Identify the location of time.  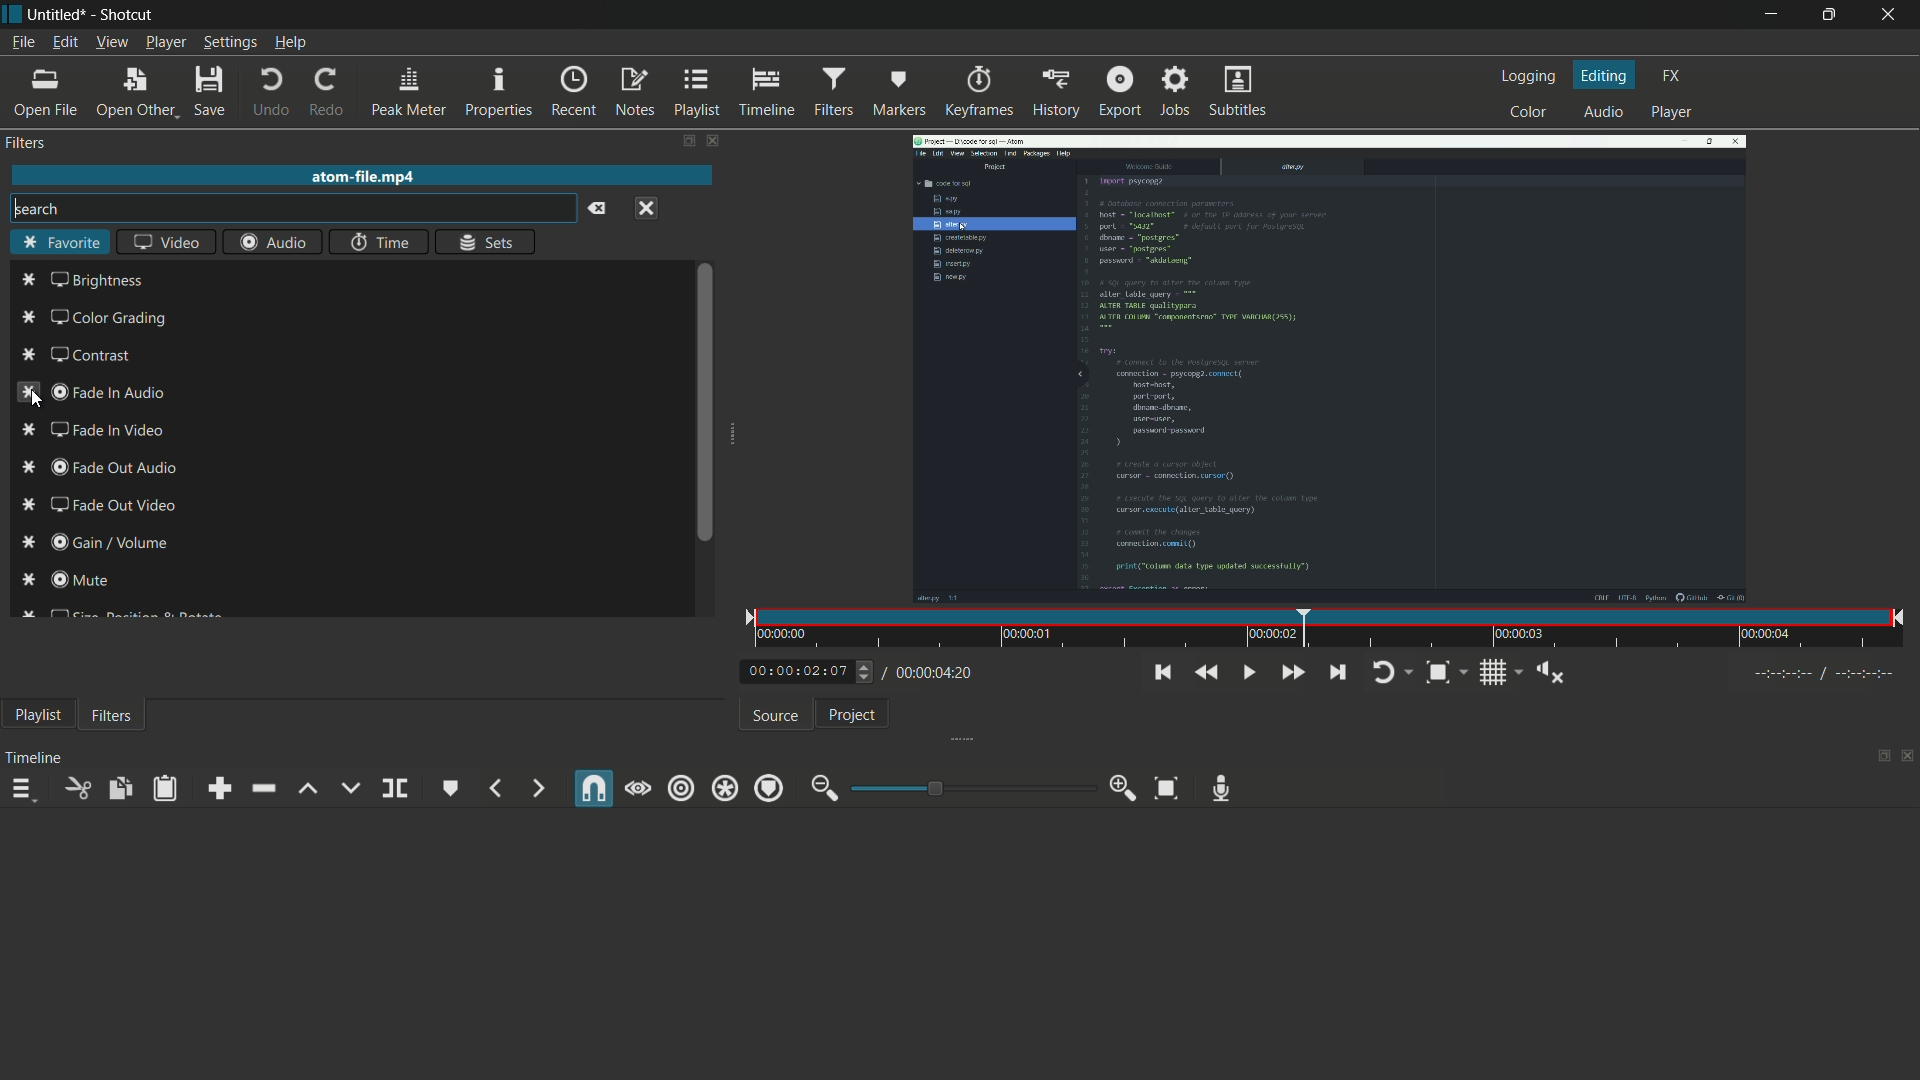
(379, 243).